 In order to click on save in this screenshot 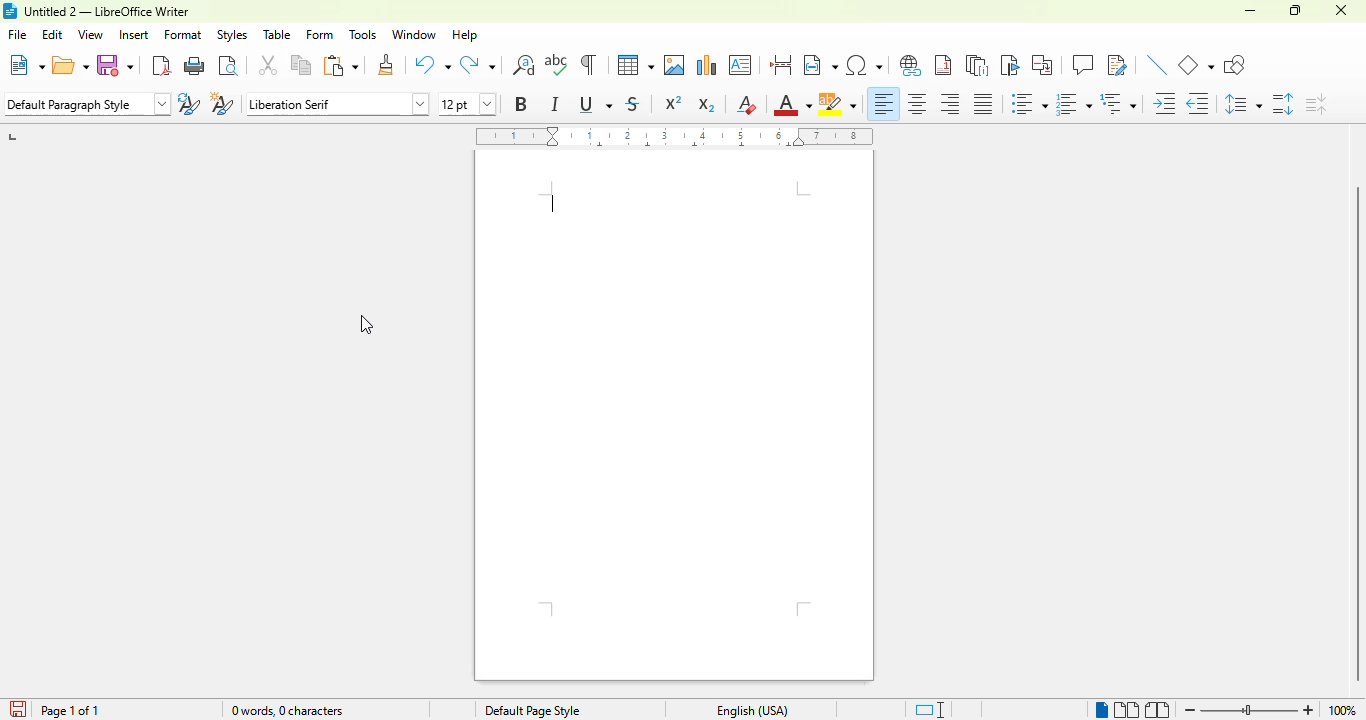, I will do `click(116, 65)`.